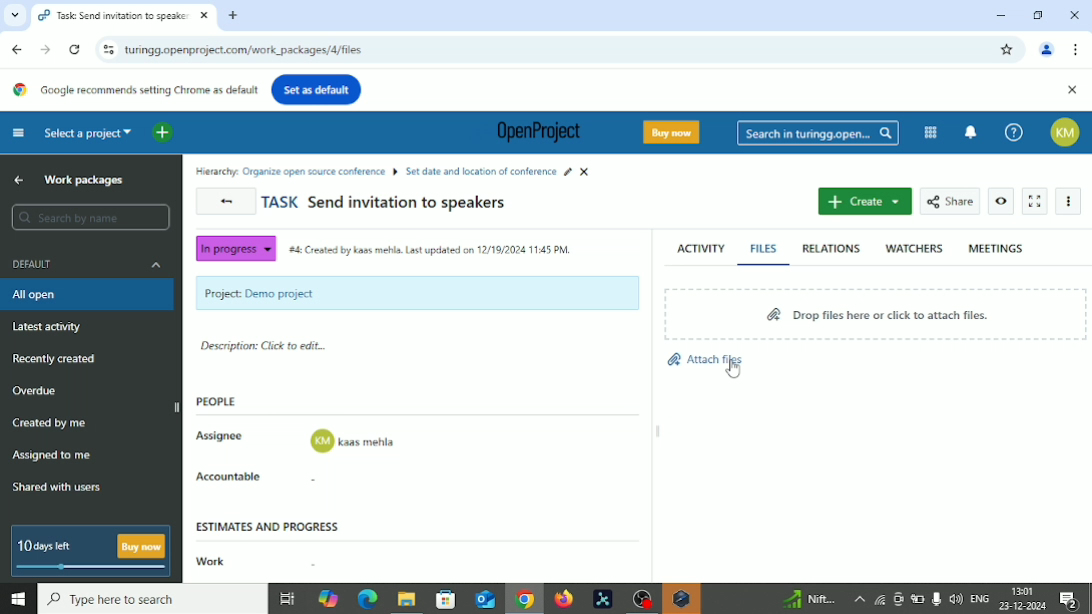 The width and height of the screenshot is (1092, 614). I want to click on Time, so click(1024, 589).